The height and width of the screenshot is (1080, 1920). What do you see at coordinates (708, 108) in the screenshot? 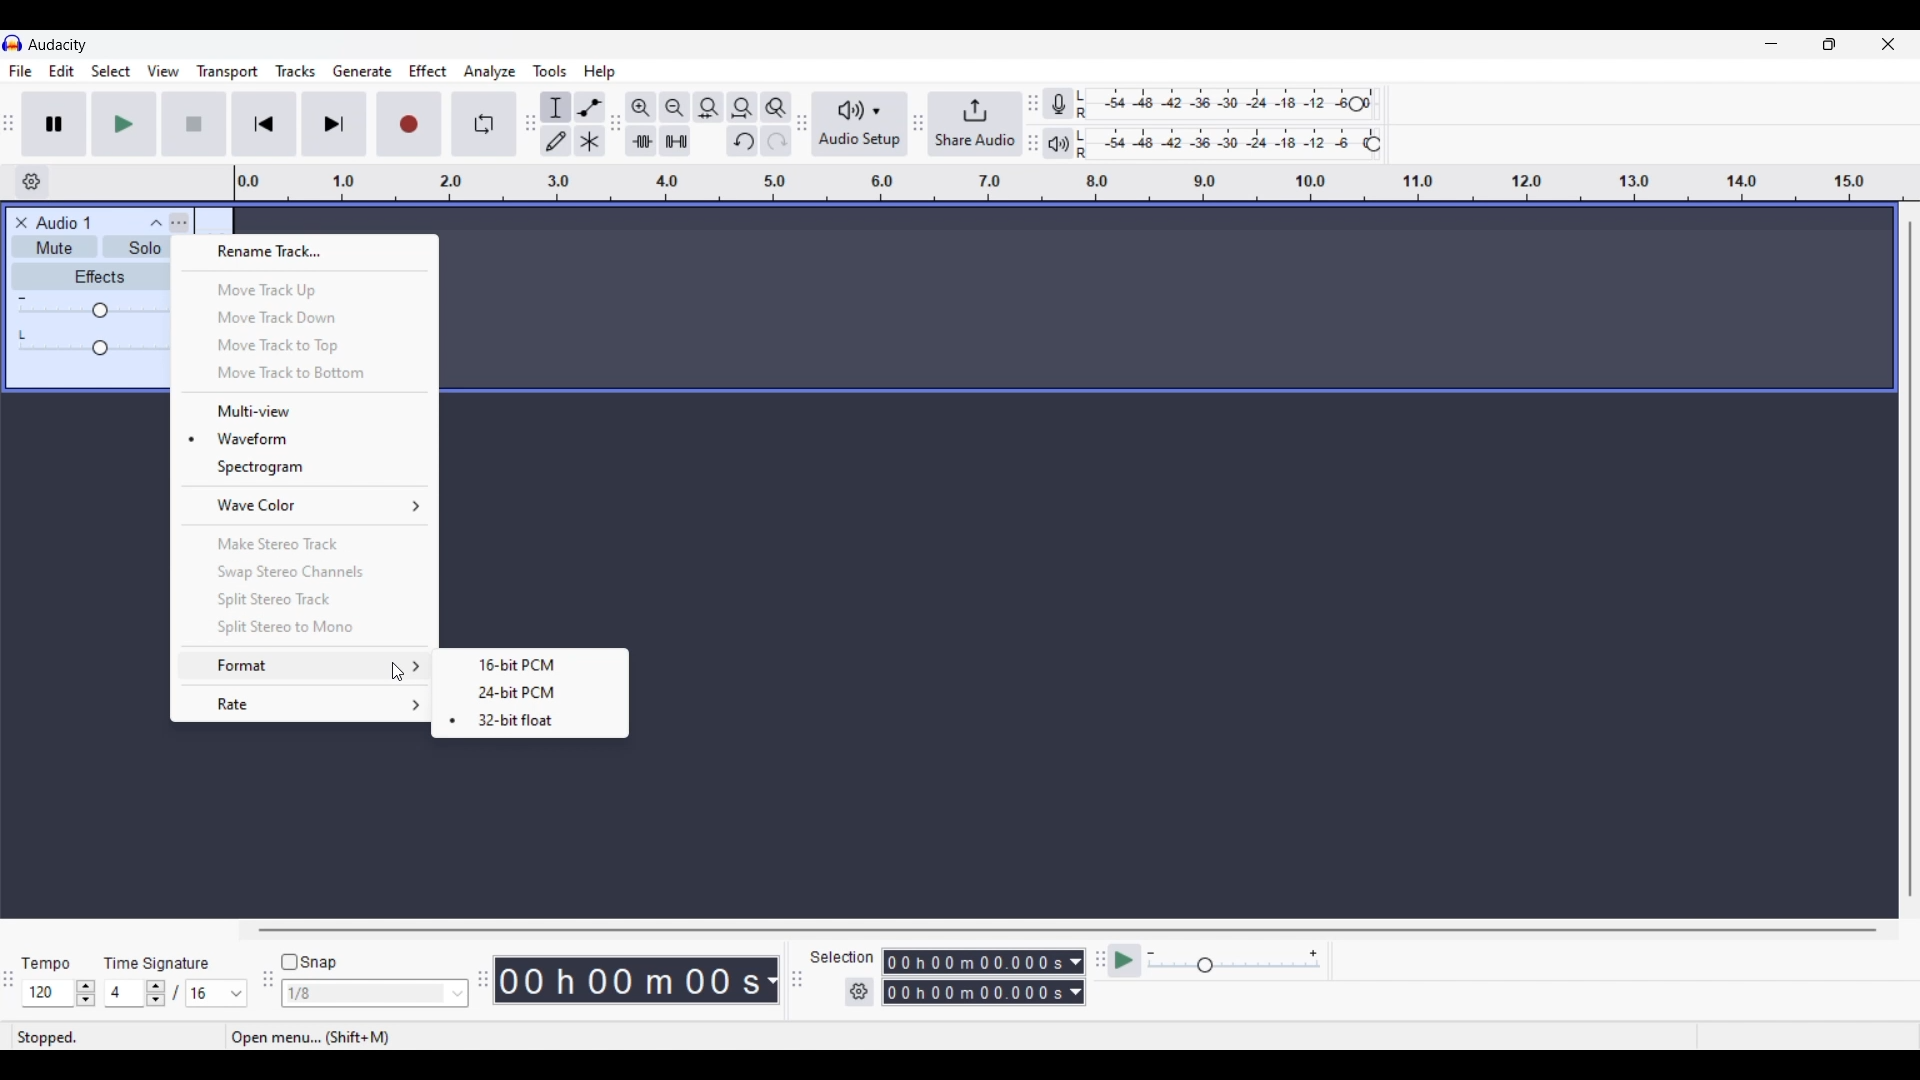
I see `Fit selection to width` at bounding box center [708, 108].